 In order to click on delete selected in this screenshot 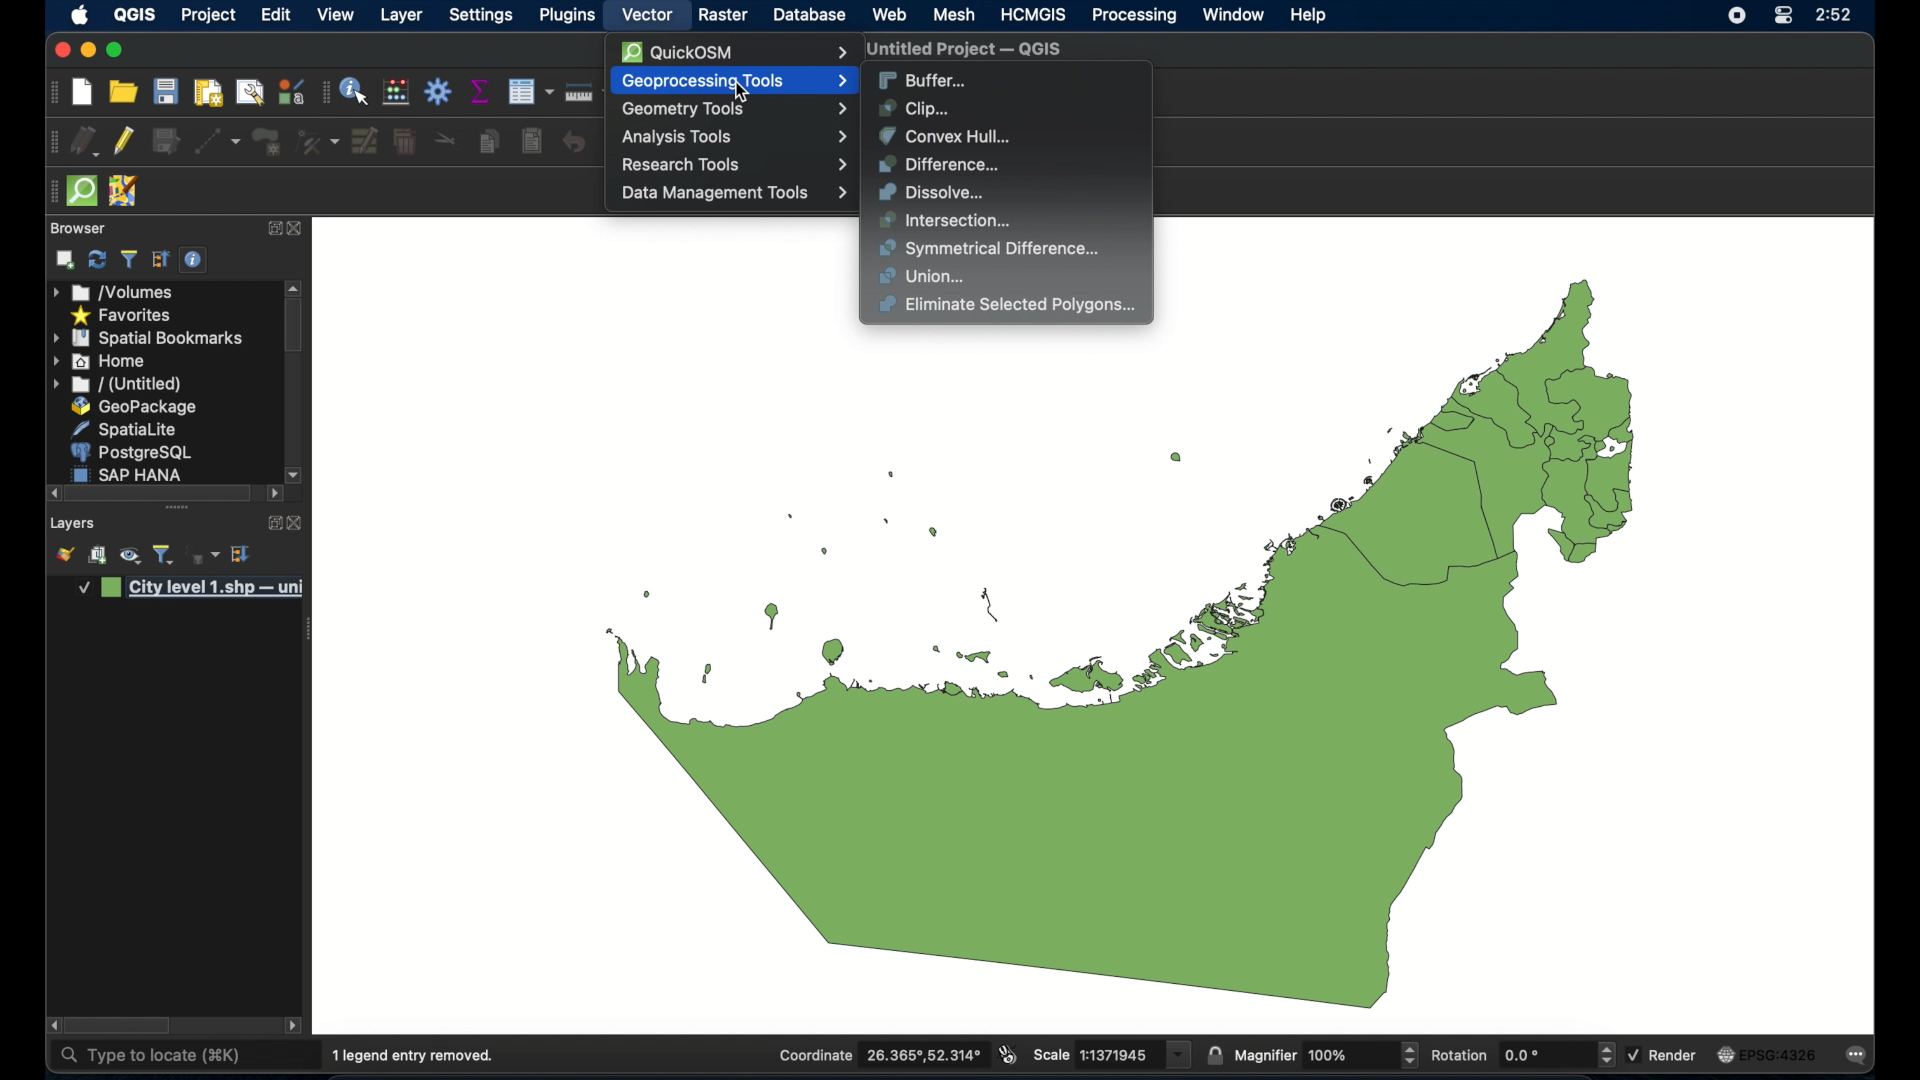, I will do `click(404, 142)`.